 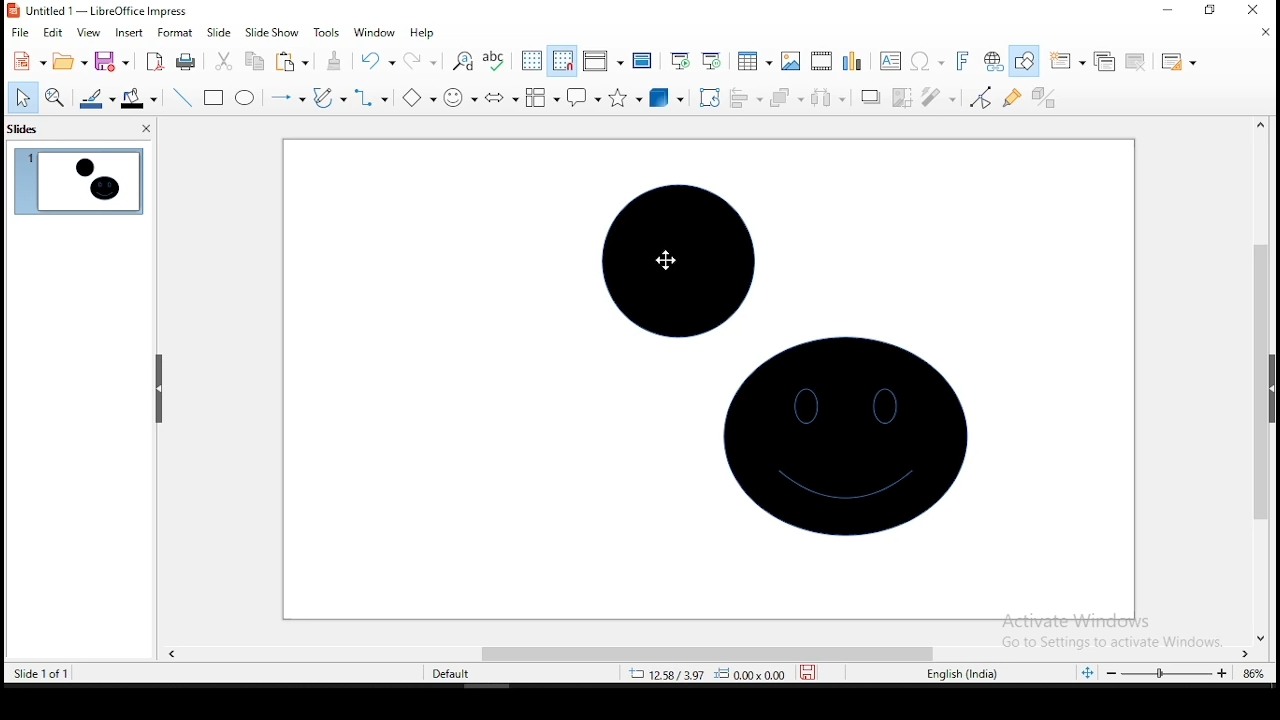 What do you see at coordinates (1044, 100) in the screenshot?
I see `toggle extrusion` at bounding box center [1044, 100].